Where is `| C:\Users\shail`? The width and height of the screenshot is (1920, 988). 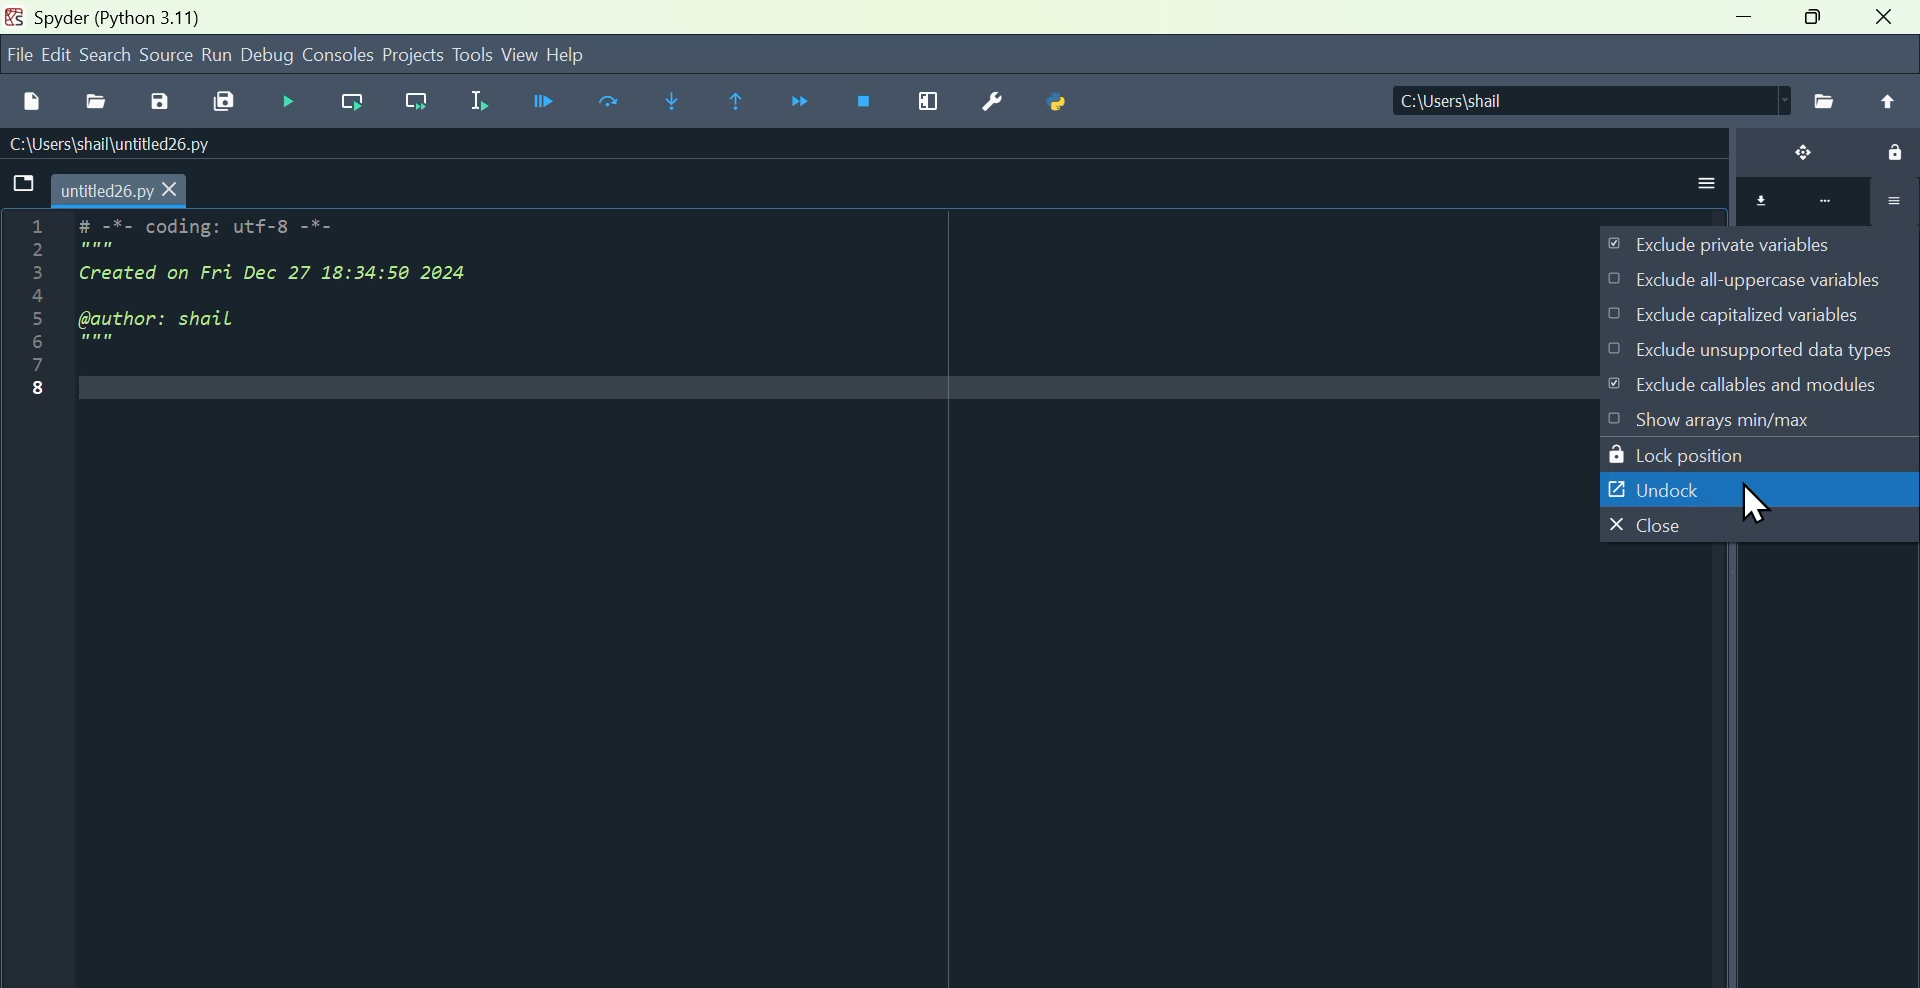
| C:\Users\shail is located at coordinates (1565, 102).